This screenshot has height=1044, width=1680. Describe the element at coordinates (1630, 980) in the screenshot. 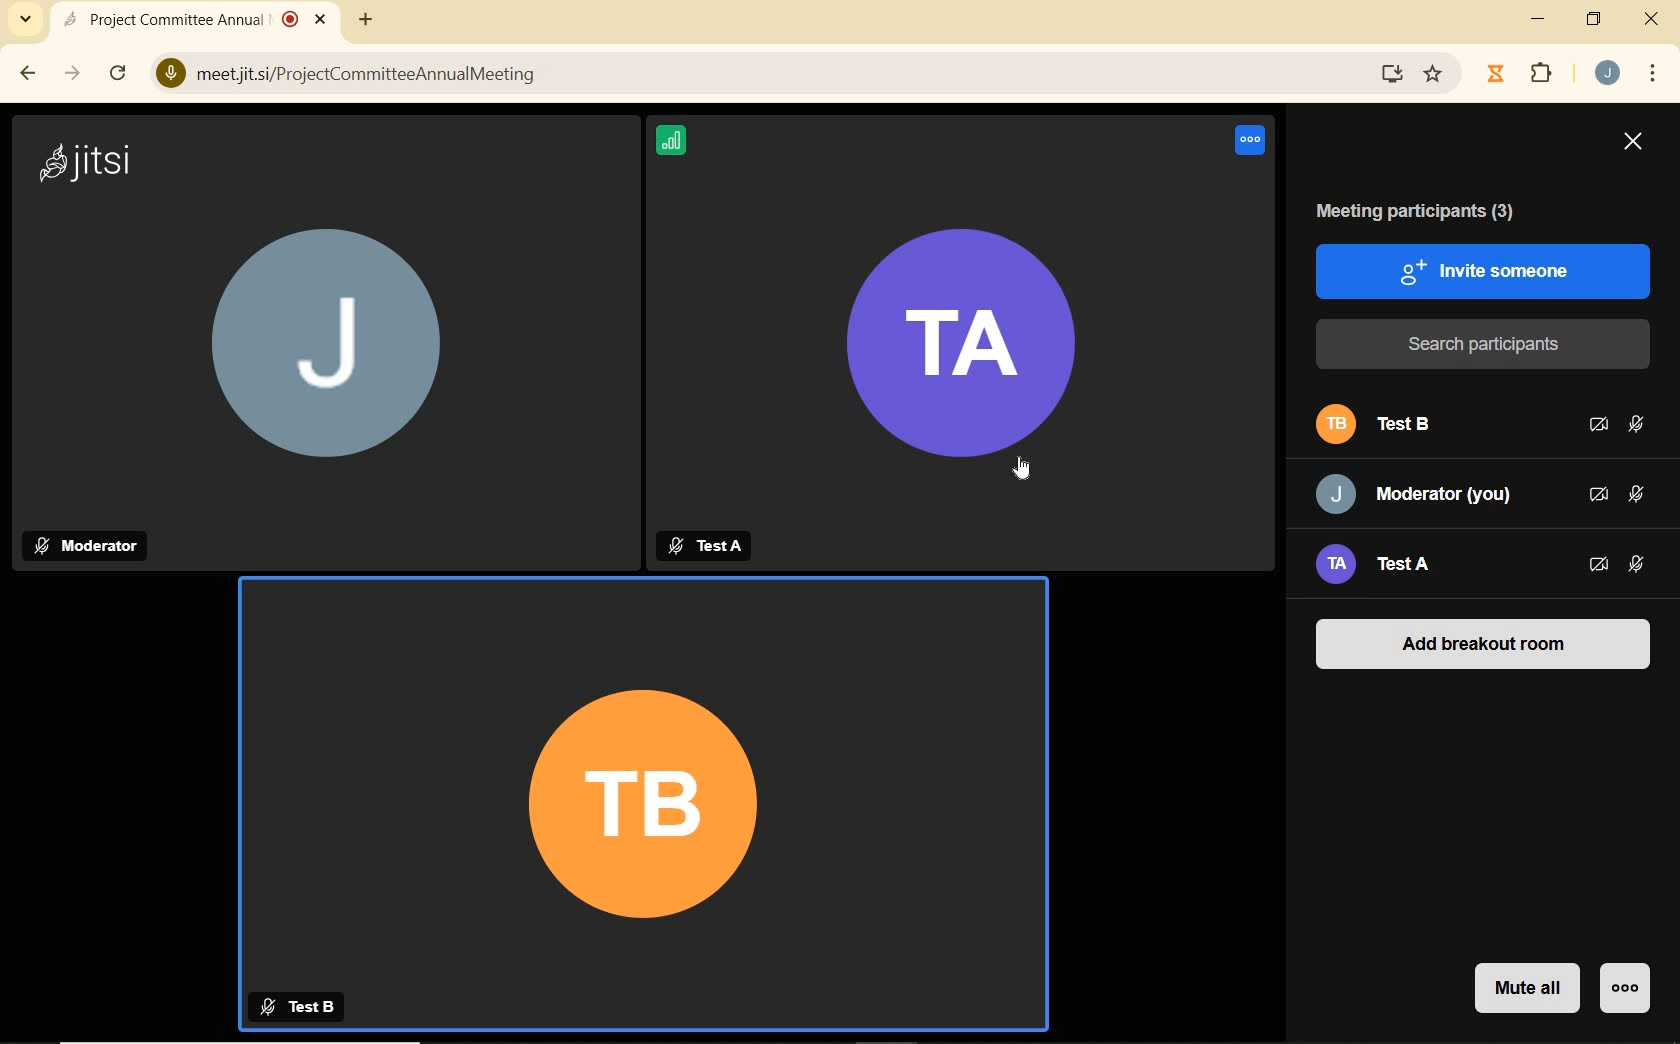

I see `MORE ACTIONS` at that location.